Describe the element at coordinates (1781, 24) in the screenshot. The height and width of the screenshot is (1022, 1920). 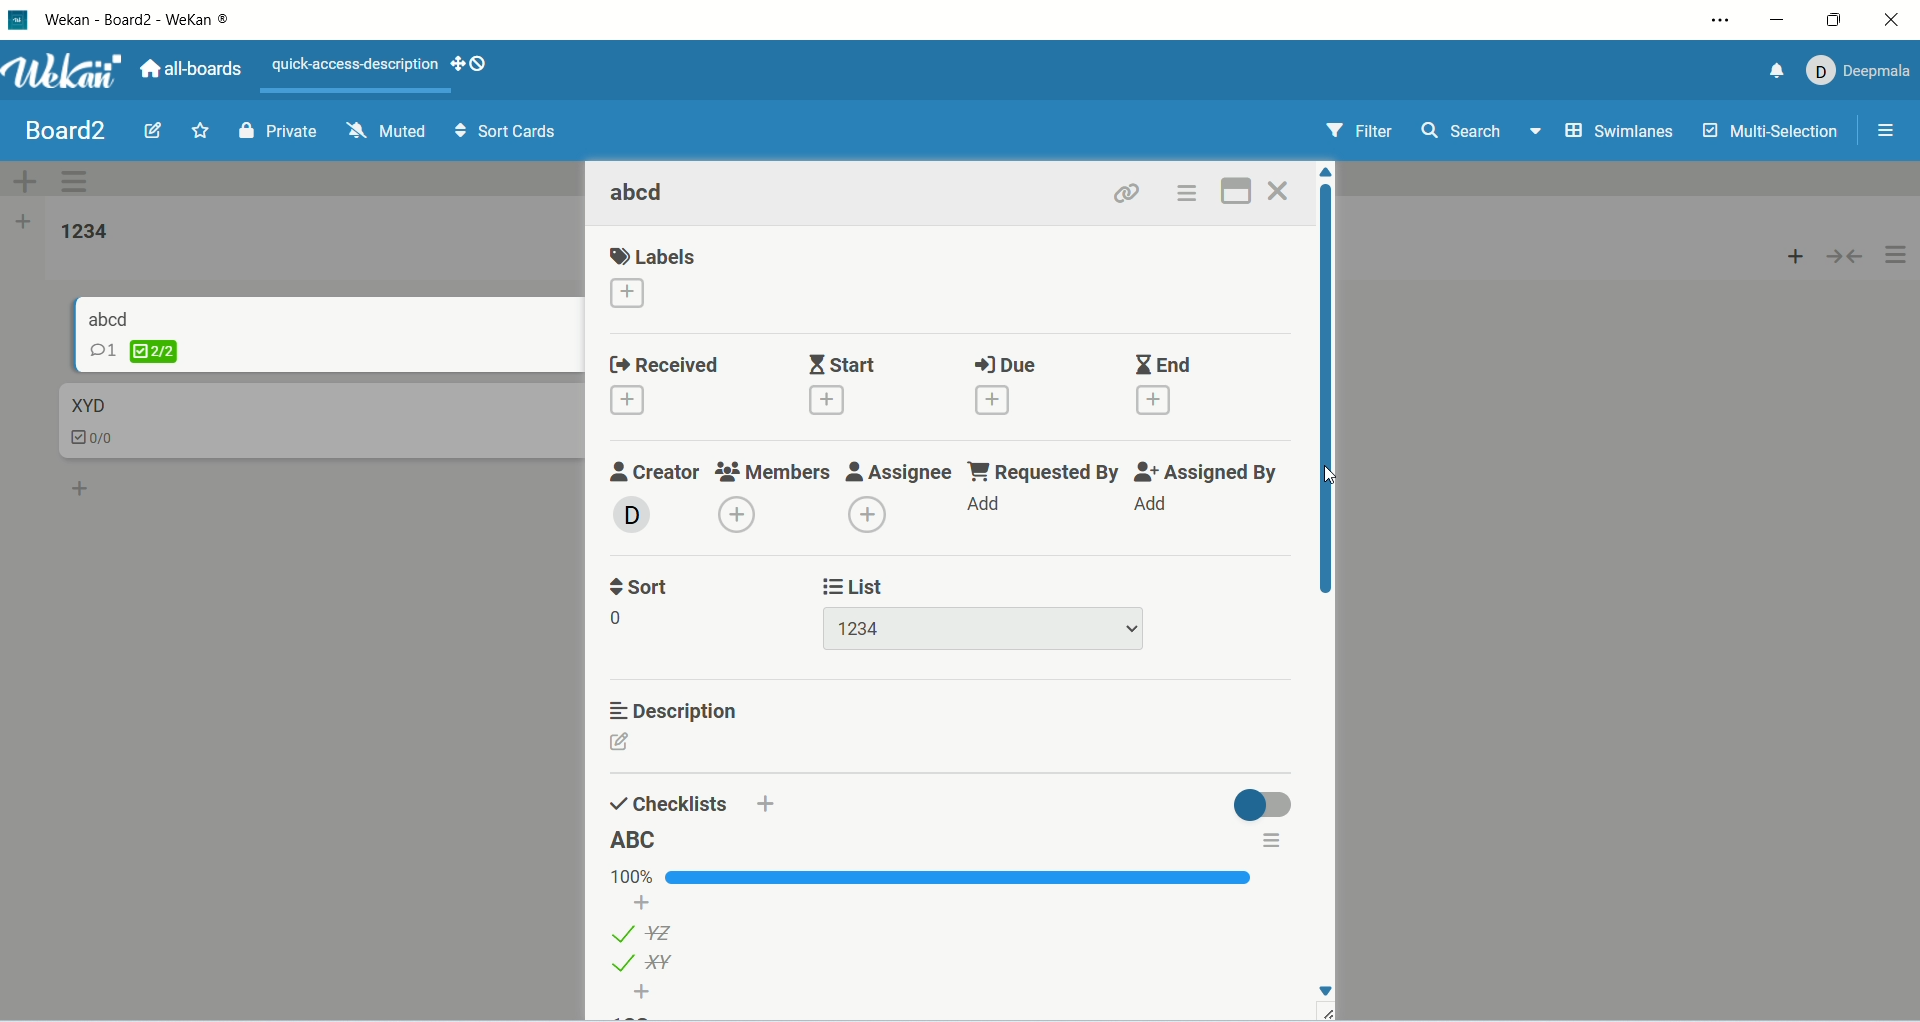
I see `minimize` at that location.